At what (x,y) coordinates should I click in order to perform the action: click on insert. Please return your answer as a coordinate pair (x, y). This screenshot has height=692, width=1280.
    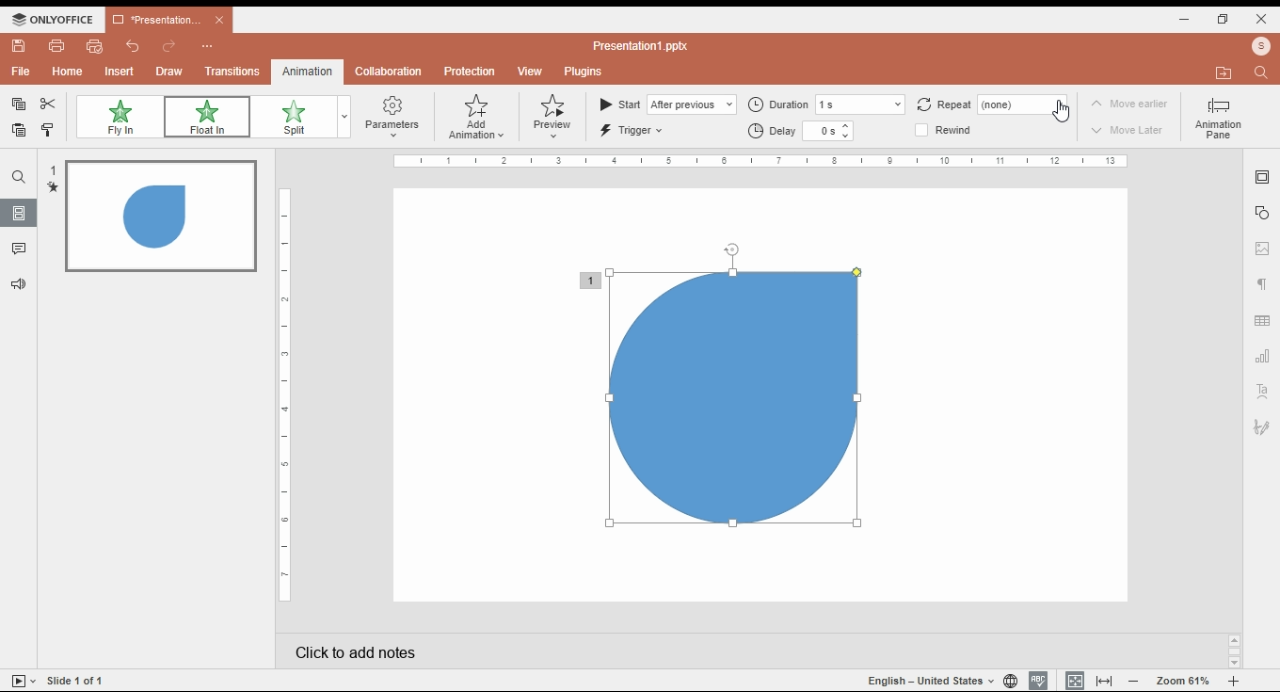
    Looking at the image, I should click on (120, 71).